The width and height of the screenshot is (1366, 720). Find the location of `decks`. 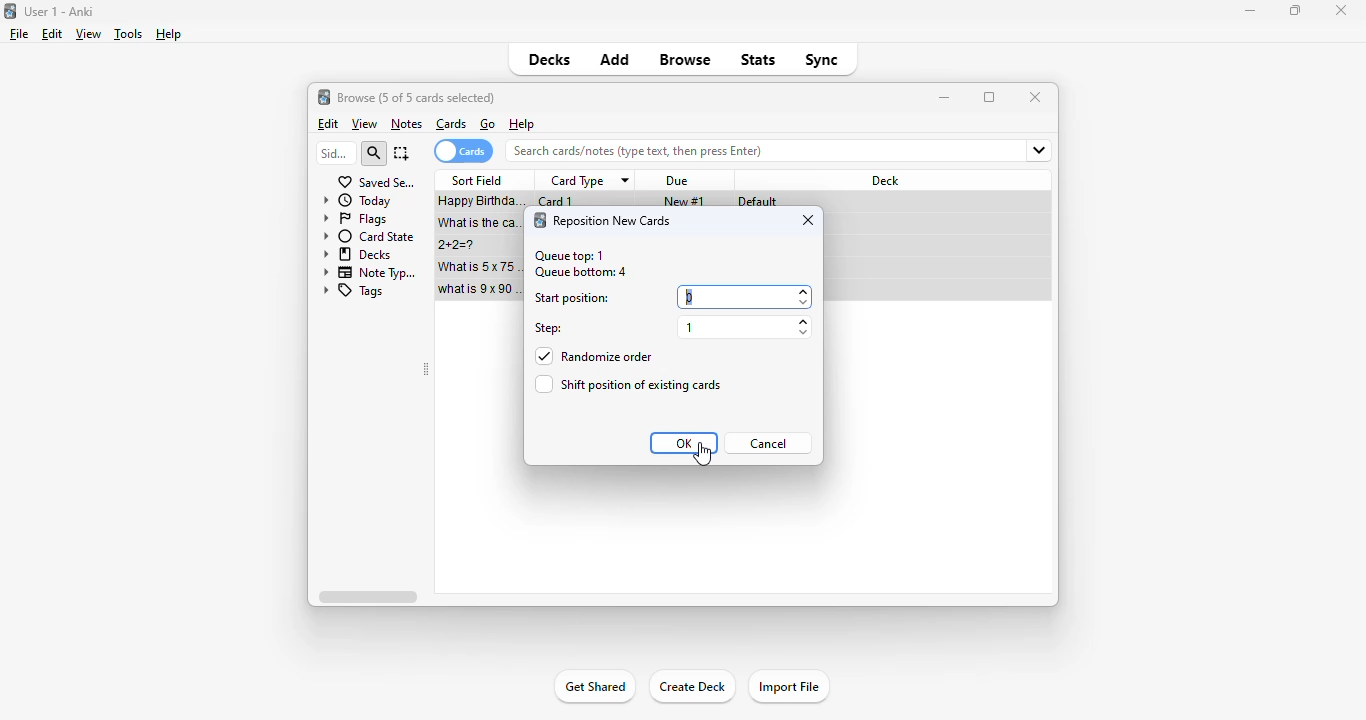

decks is located at coordinates (549, 59).